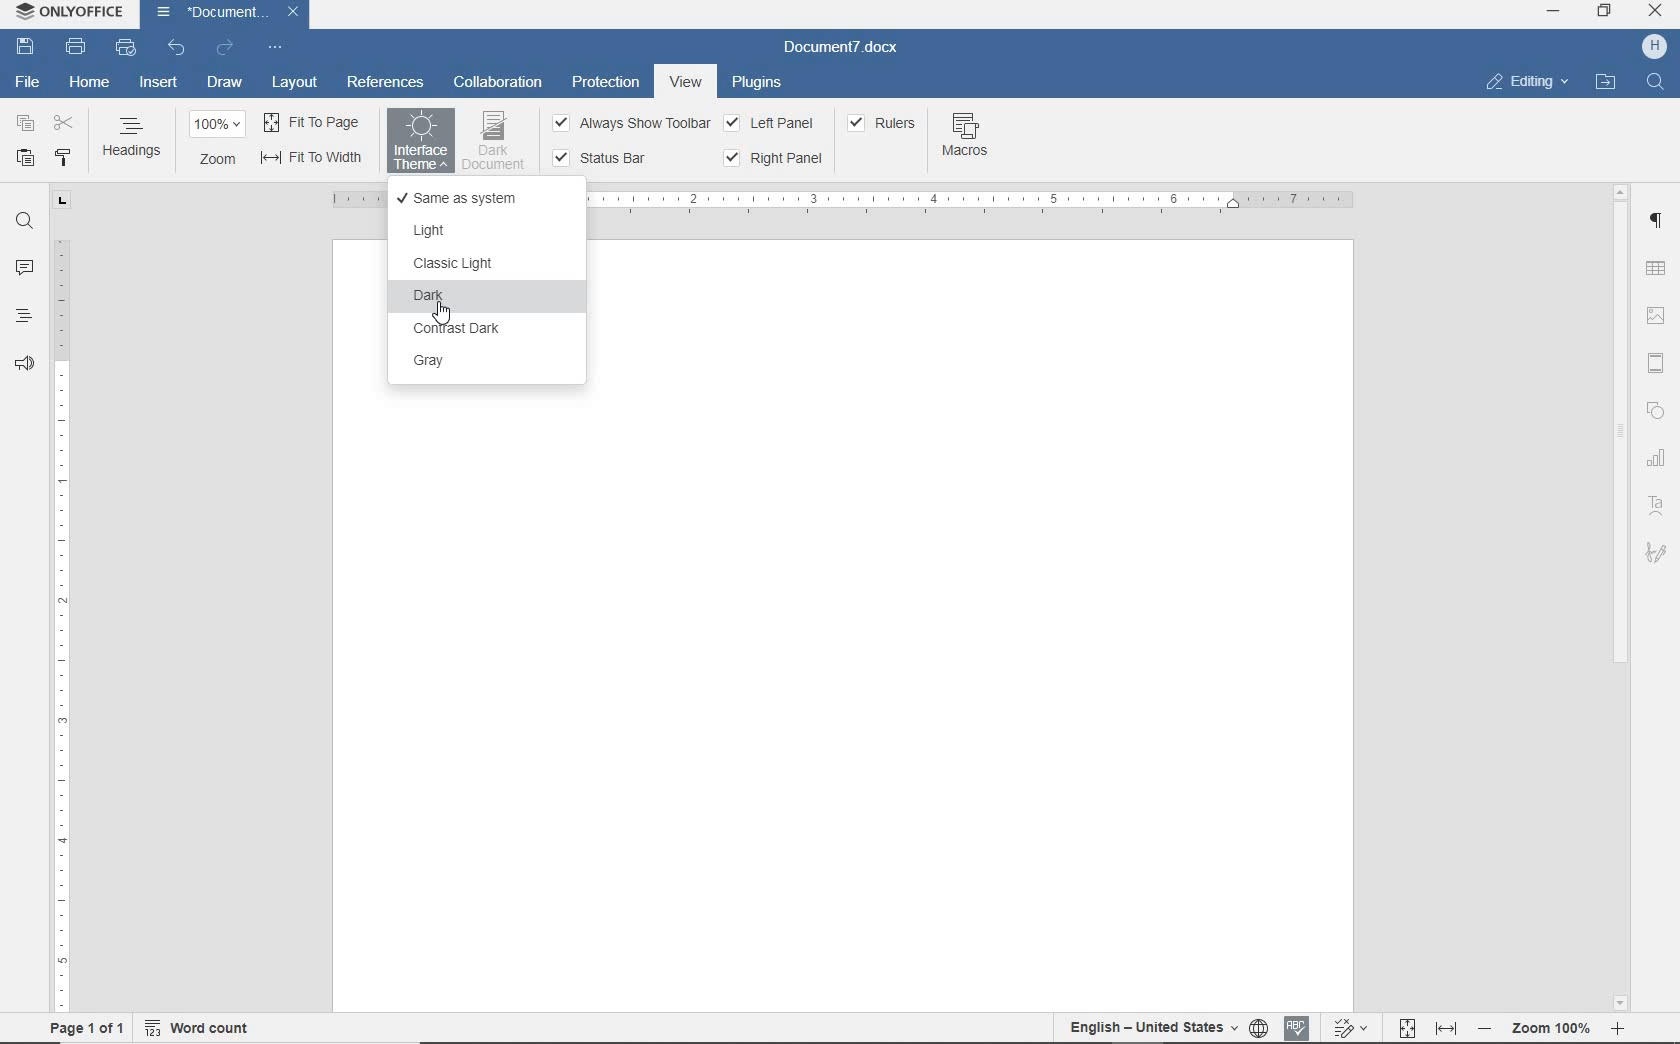 The image size is (1680, 1044). What do you see at coordinates (966, 138) in the screenshot?
I see `MACROS` at bounding box center [966, 138].